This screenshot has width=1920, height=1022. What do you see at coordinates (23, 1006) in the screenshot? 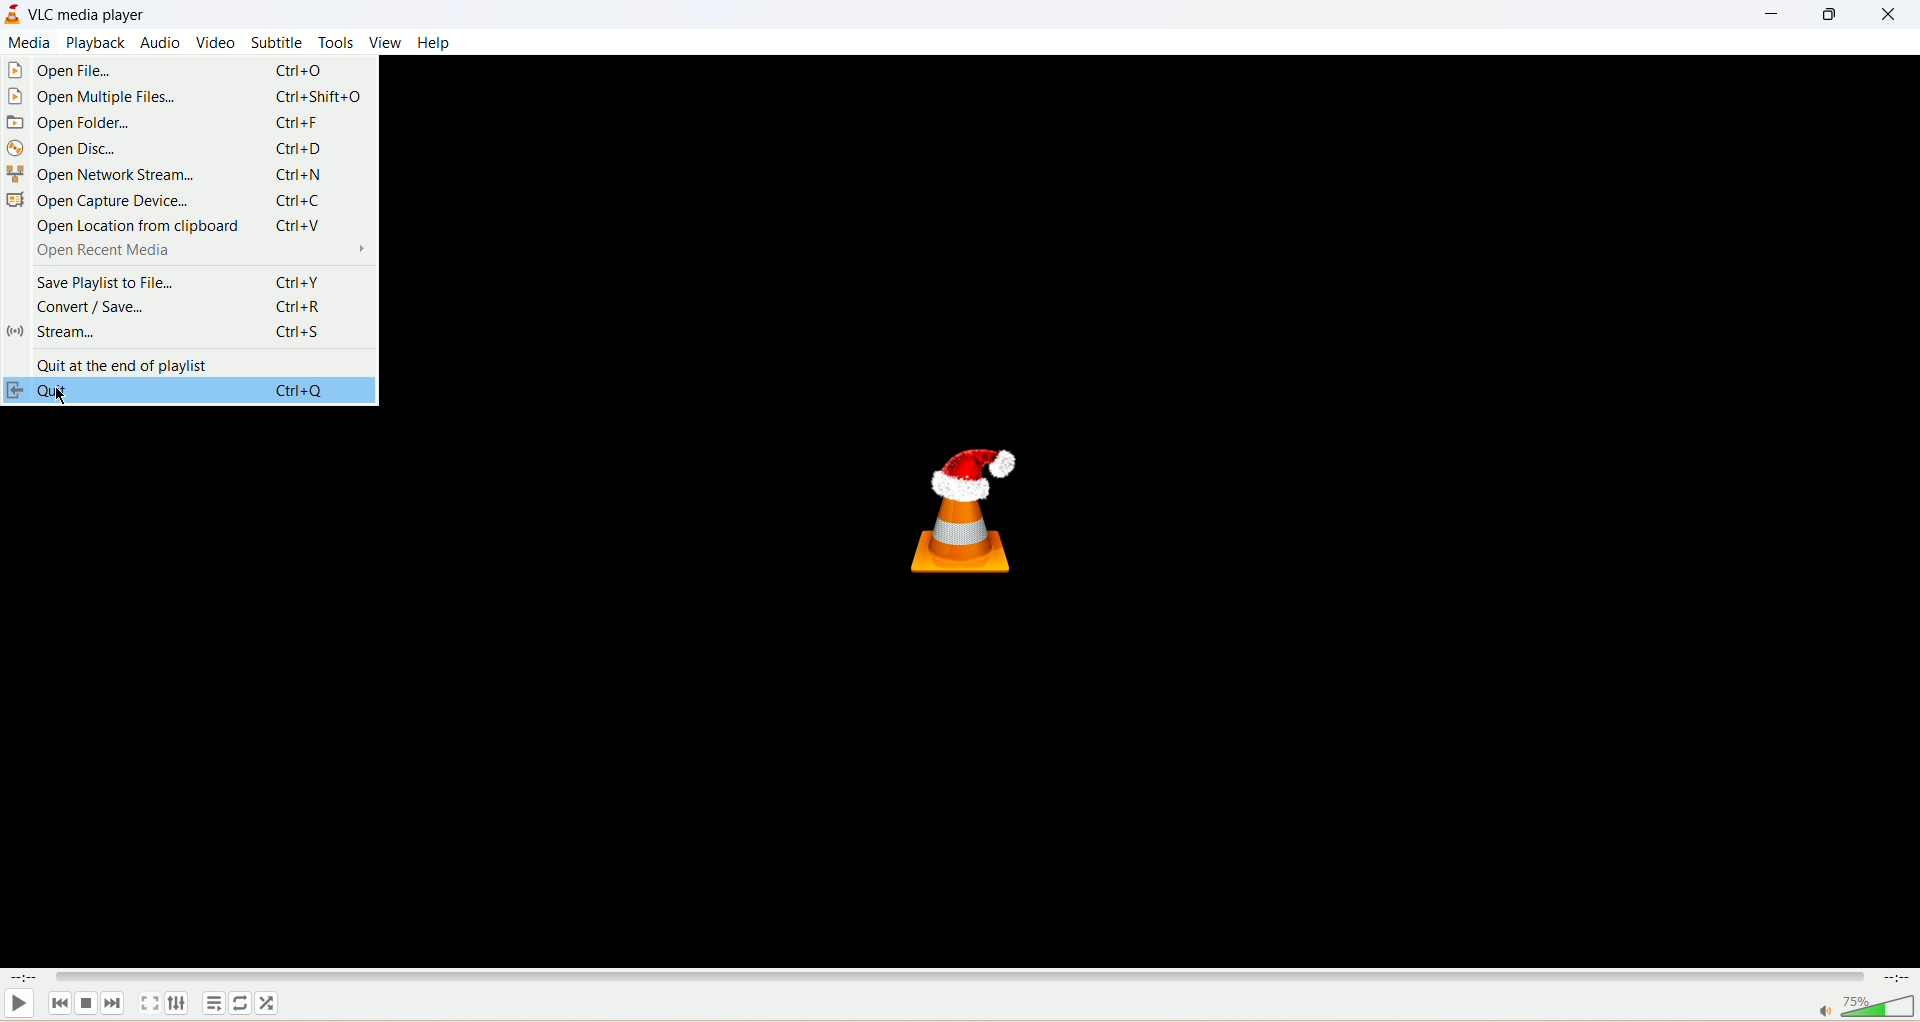
I see `play` at bounding box center [23, 1006].